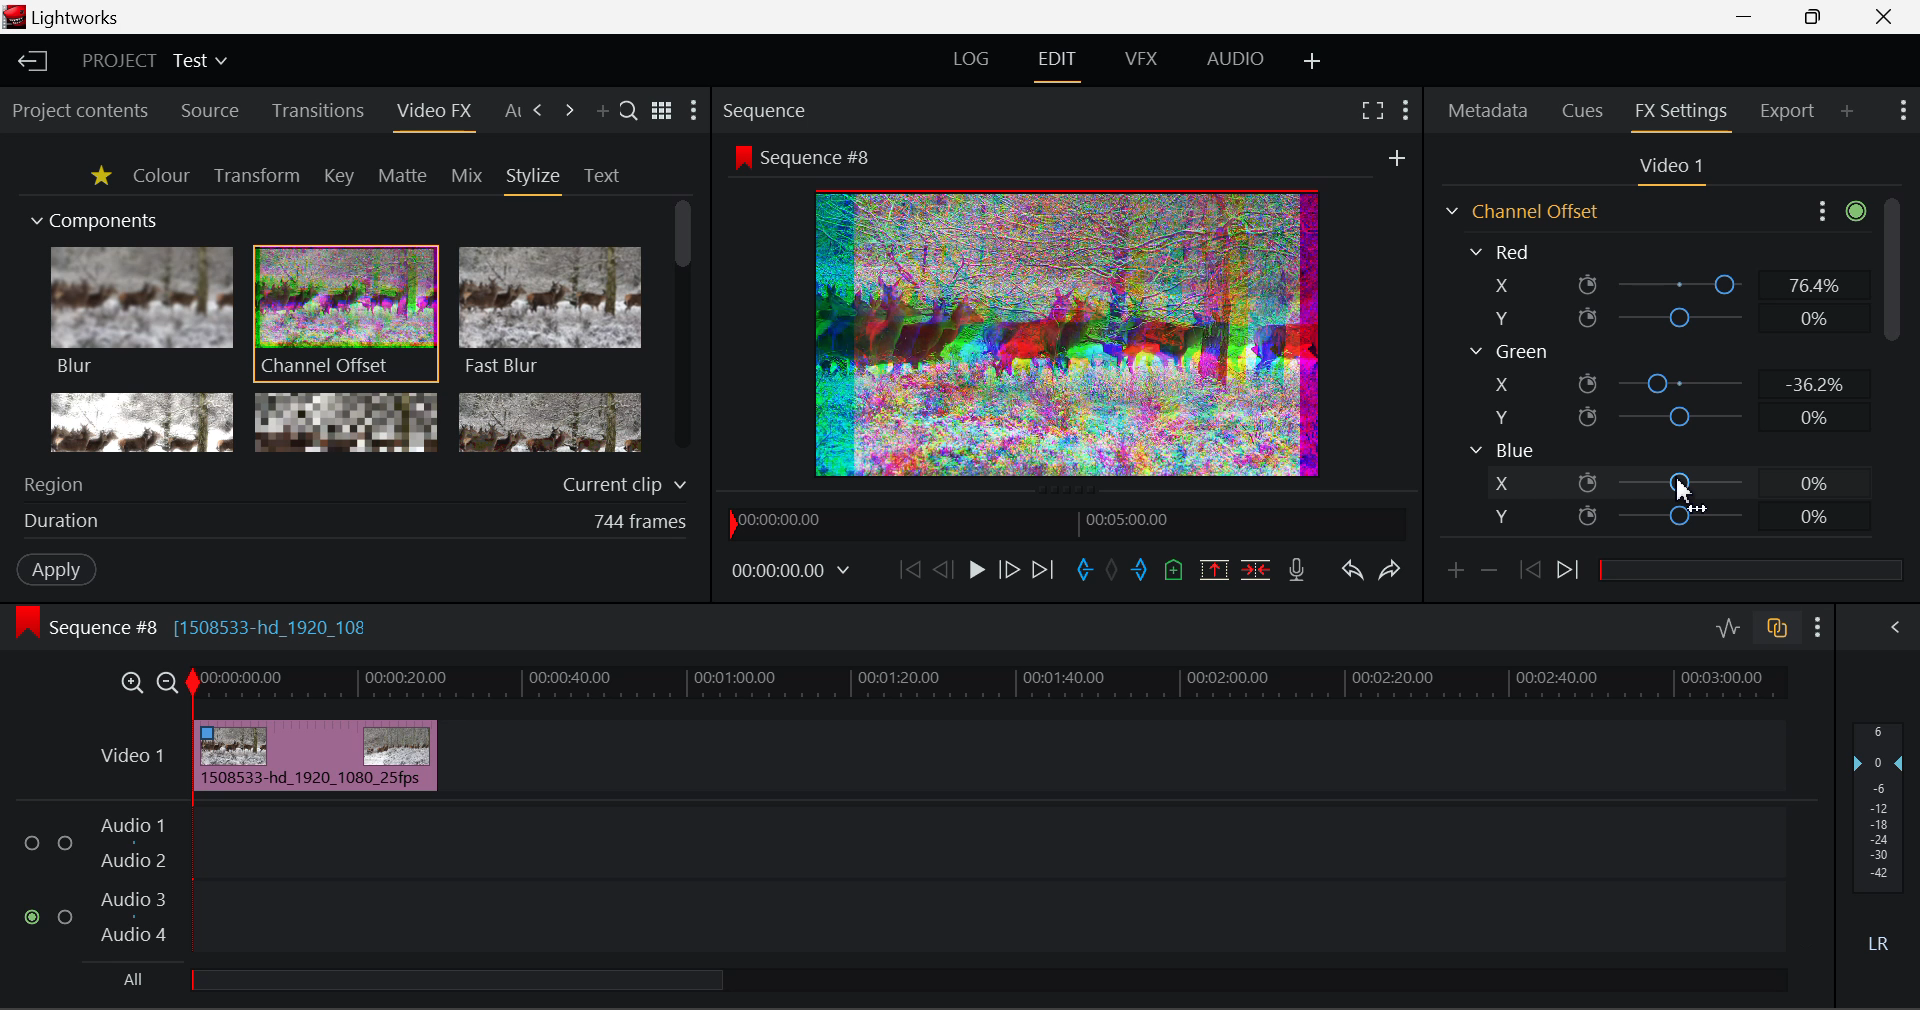 The image size is (1920, 1010). What do you see at coordinates (131, 685) in the screenshot?
I see `Timeline Zoom In` at bounding box center [131, 685].